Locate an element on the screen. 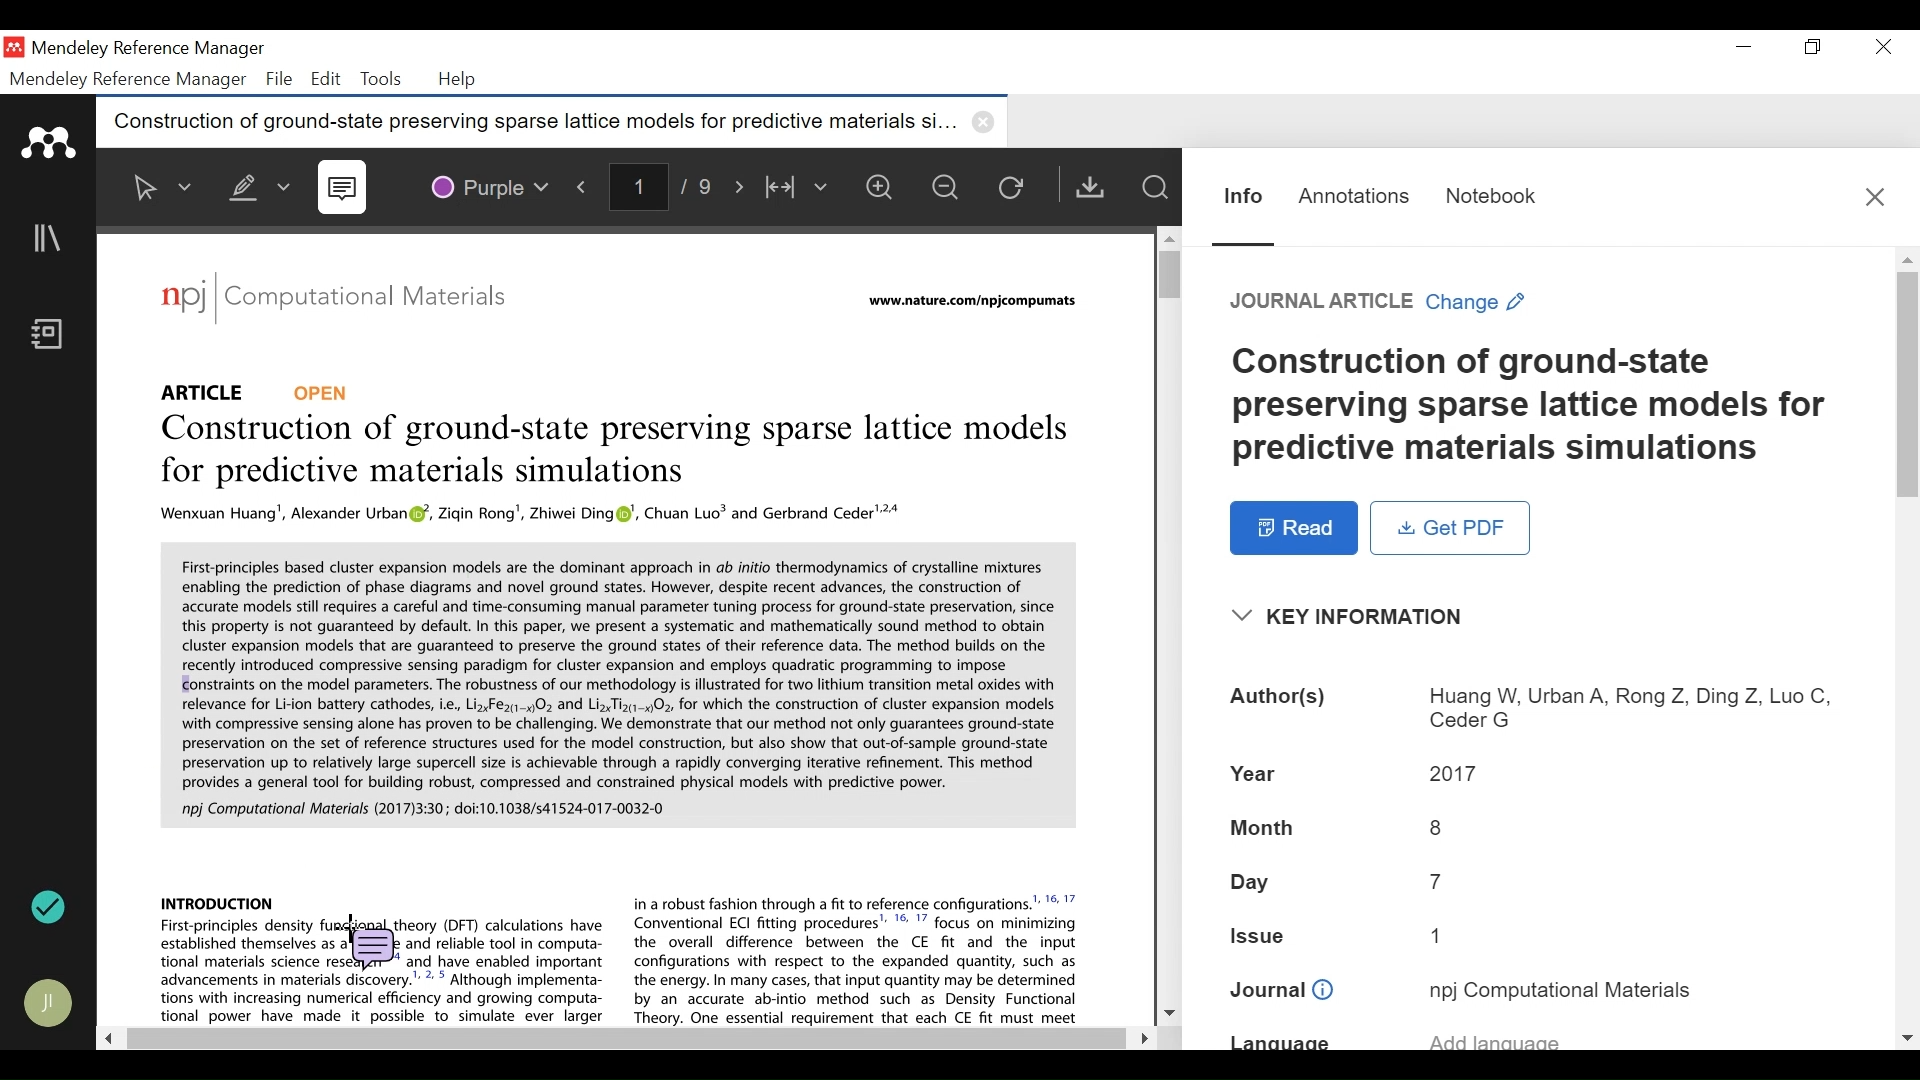 Image resolution: width=1920 pixels, height=1080 pixels. Issue is located at coordinates (1538, 940).